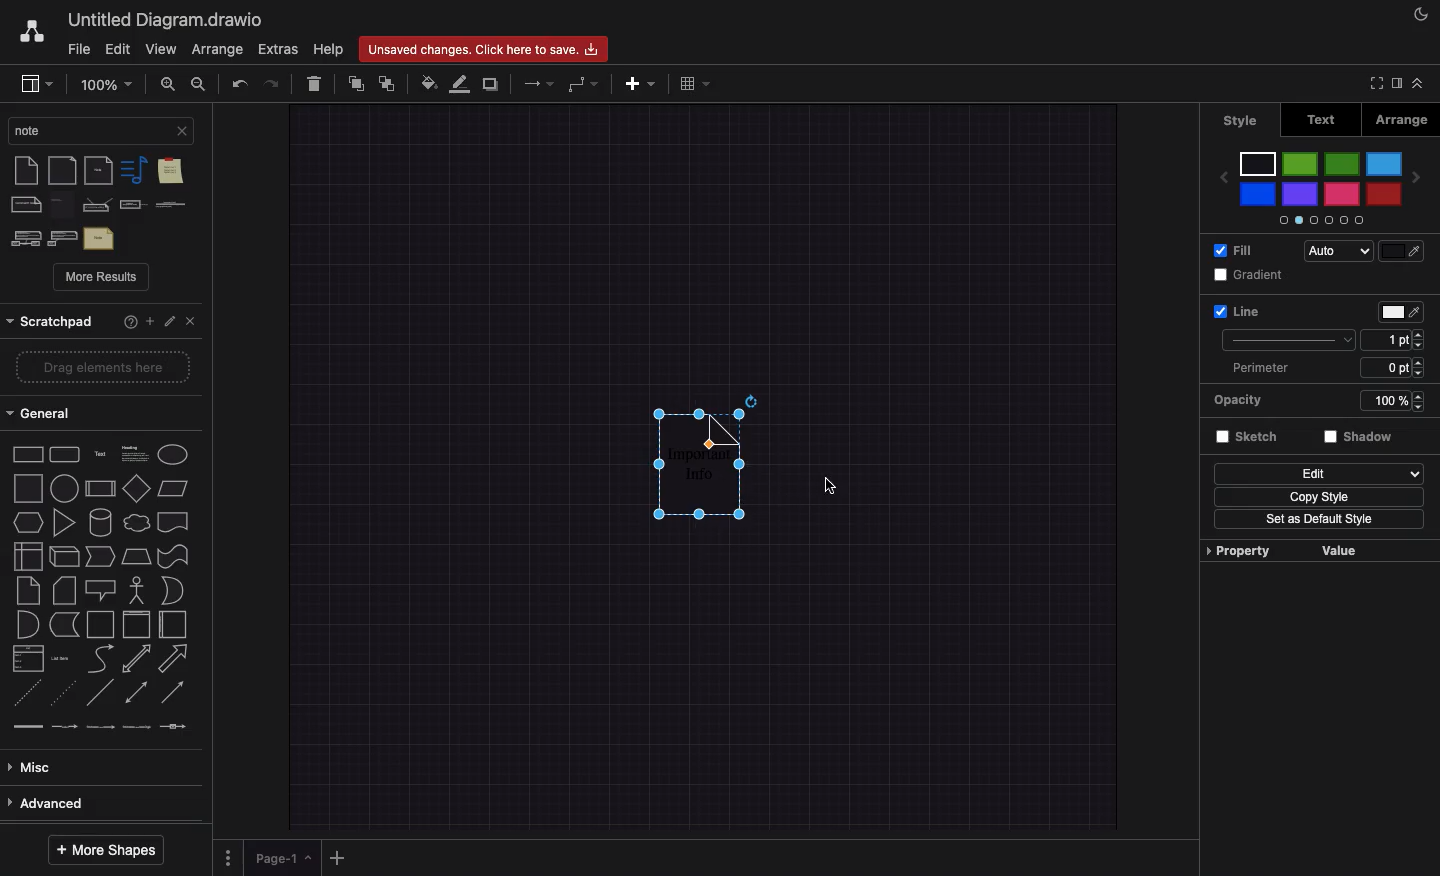 The width and height of the screenshot is (1440, 876). I want to click on searched text: note, so click(87, 129).